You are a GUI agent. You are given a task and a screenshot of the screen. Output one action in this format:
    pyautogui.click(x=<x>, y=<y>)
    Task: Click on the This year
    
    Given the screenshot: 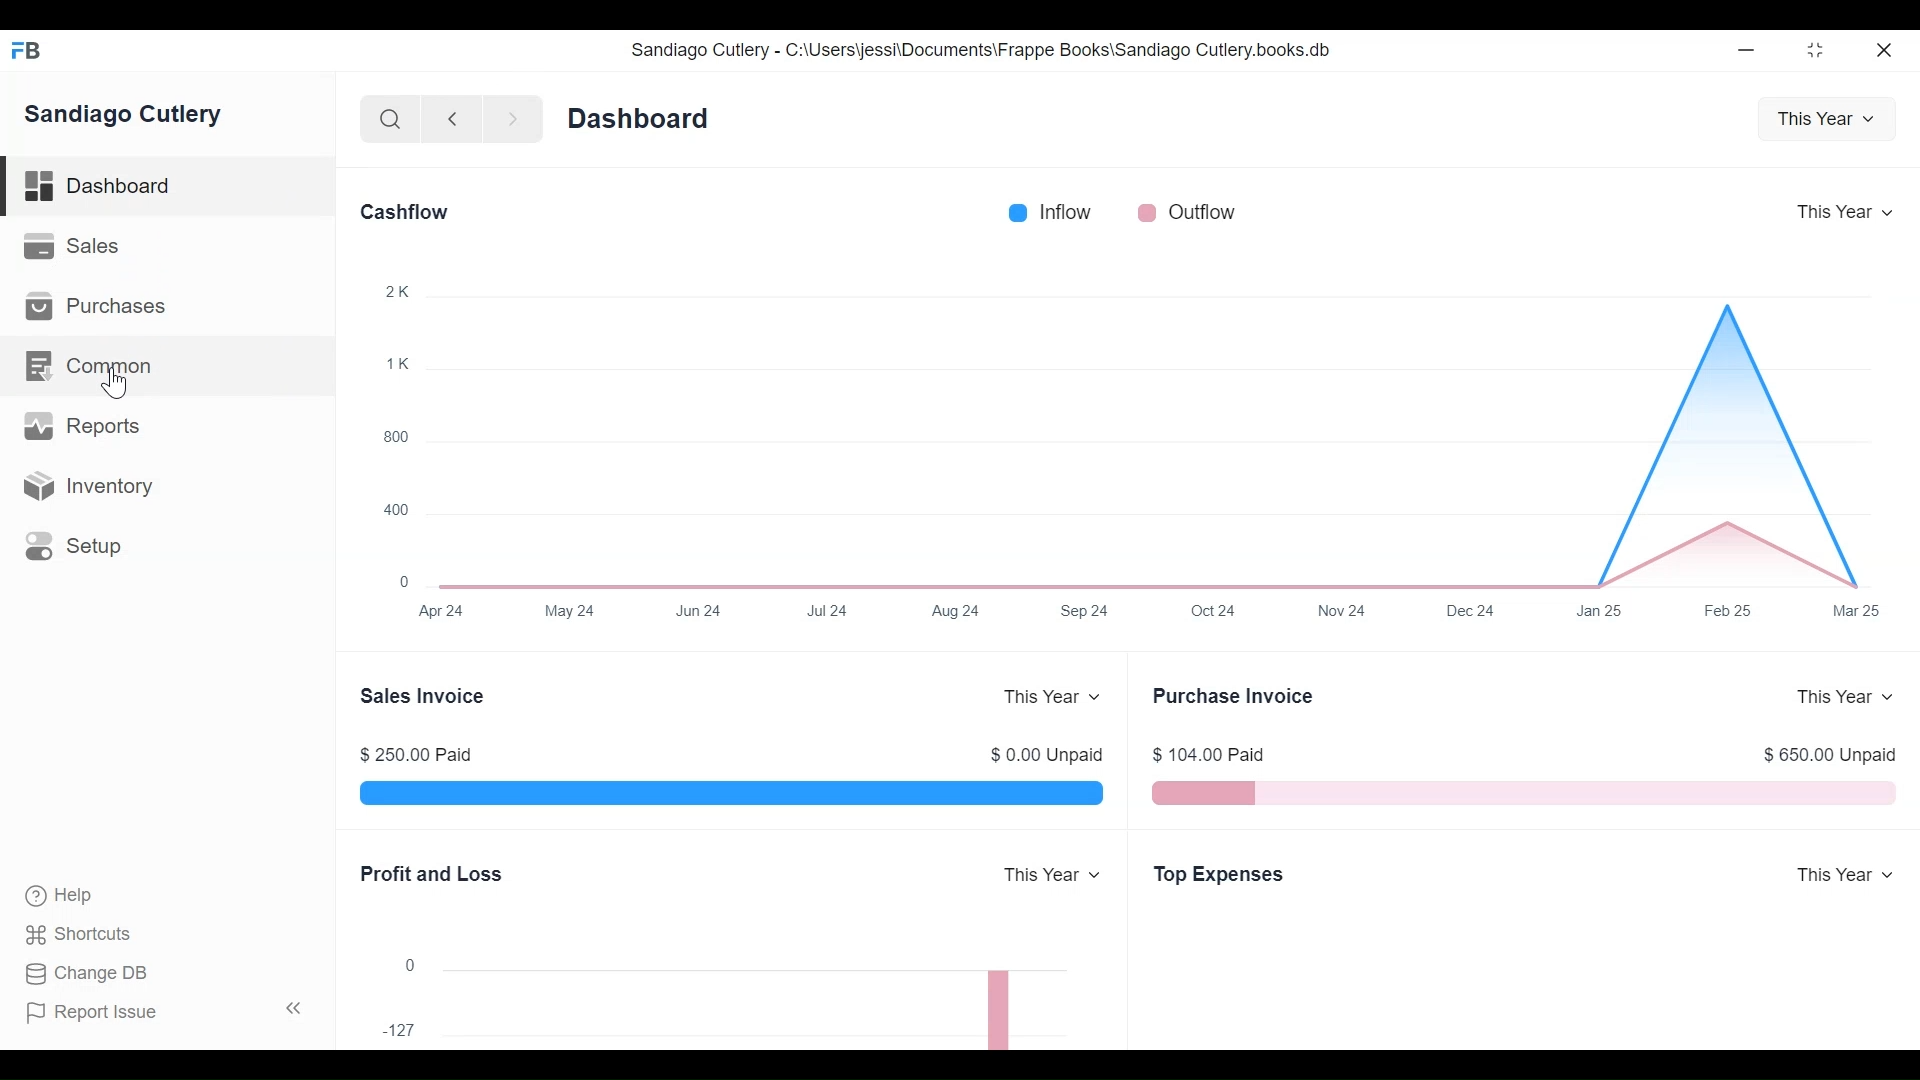 What is the action you would take?
    pyautogui.click(x=1845, y=209)
    